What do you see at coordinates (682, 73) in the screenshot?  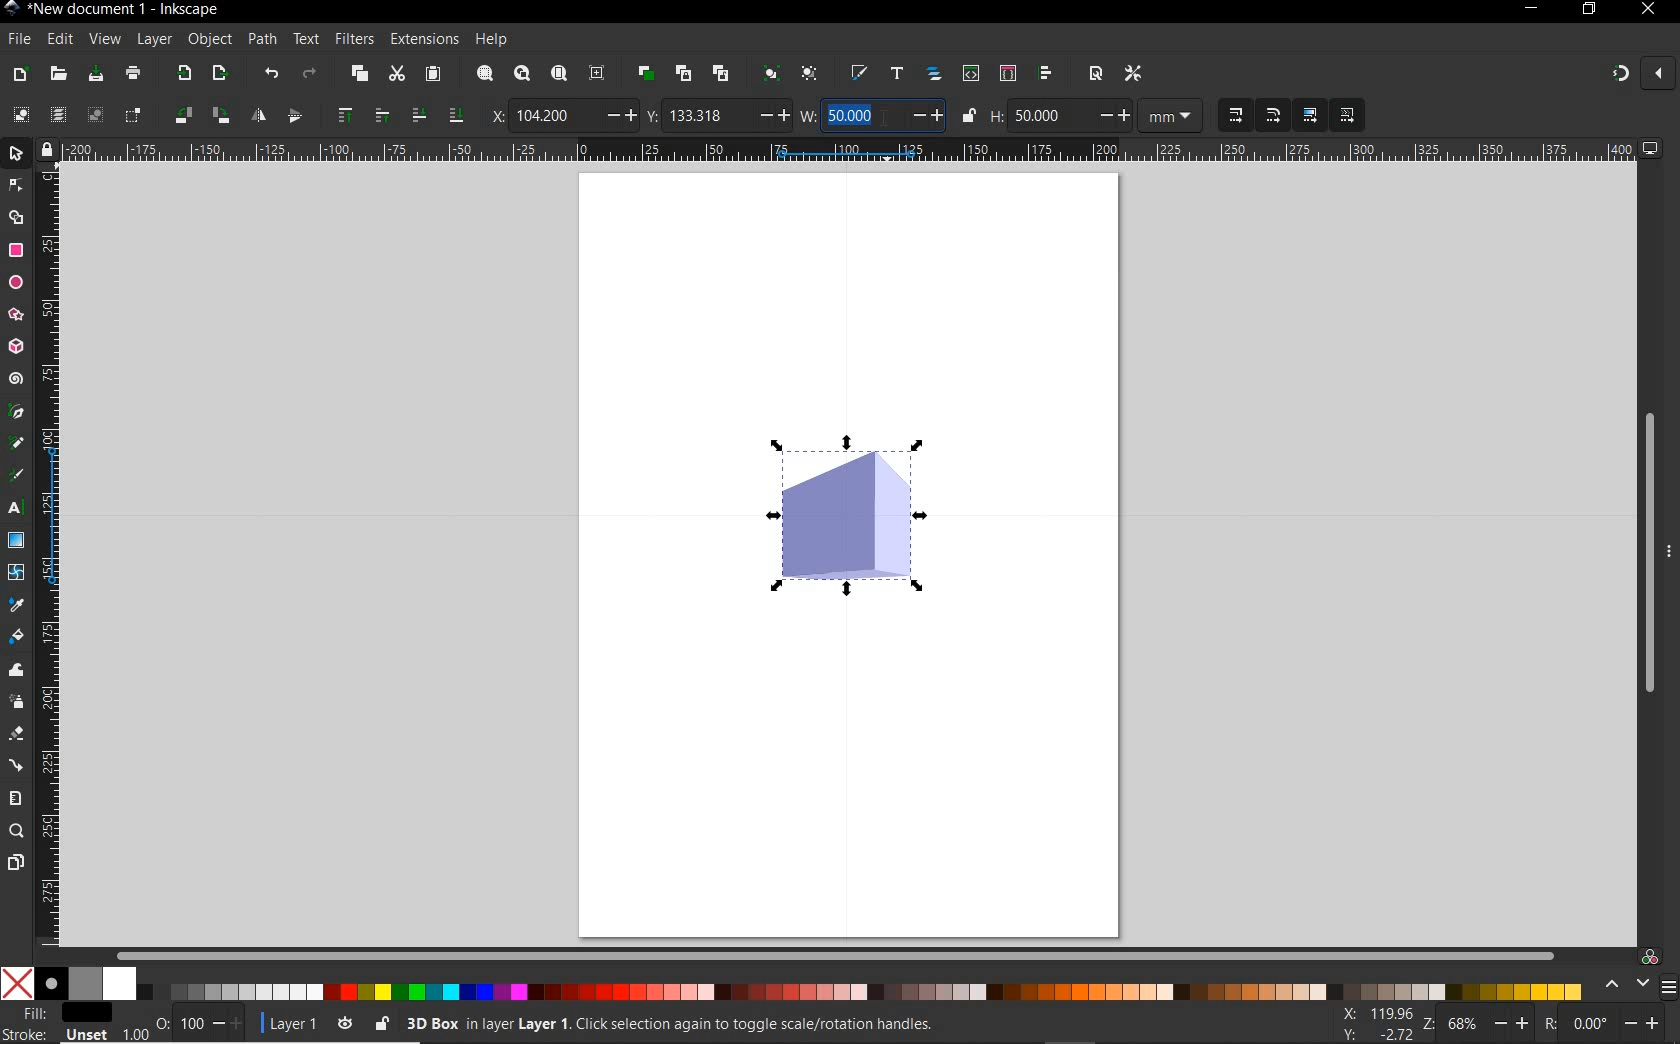 I see `create clone` at bounding box center [682, 73].